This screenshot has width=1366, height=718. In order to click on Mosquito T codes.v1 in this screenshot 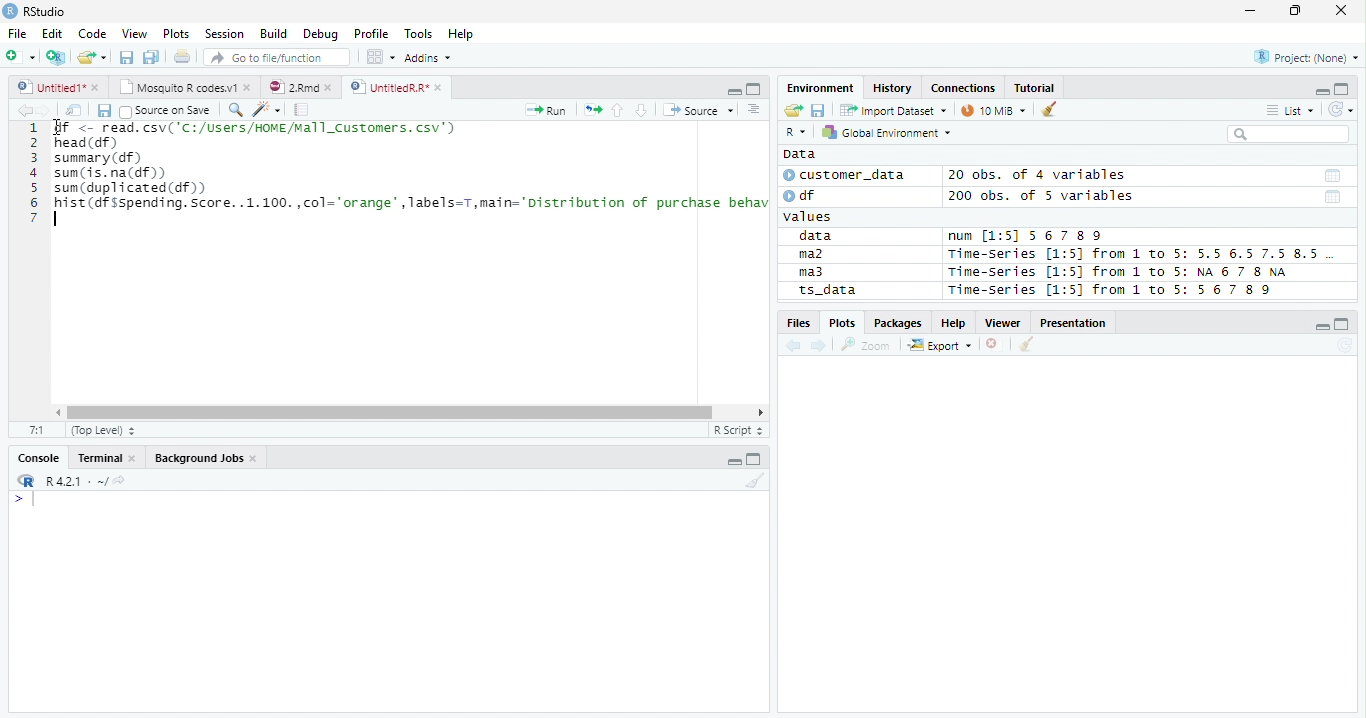, I will do `click(185, 88)`.